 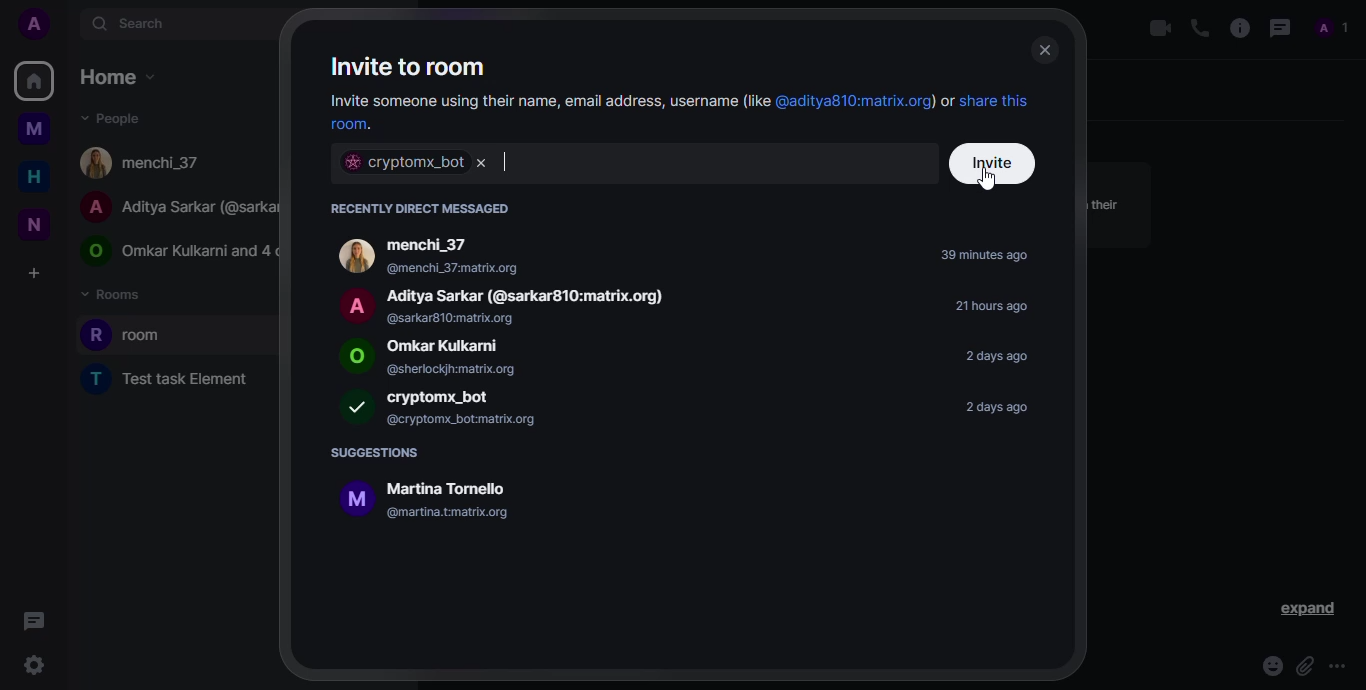 What do you see at coordinates (996, 356) in the screenshot?
I see `2 days ago` at bounding box center [996, 356].